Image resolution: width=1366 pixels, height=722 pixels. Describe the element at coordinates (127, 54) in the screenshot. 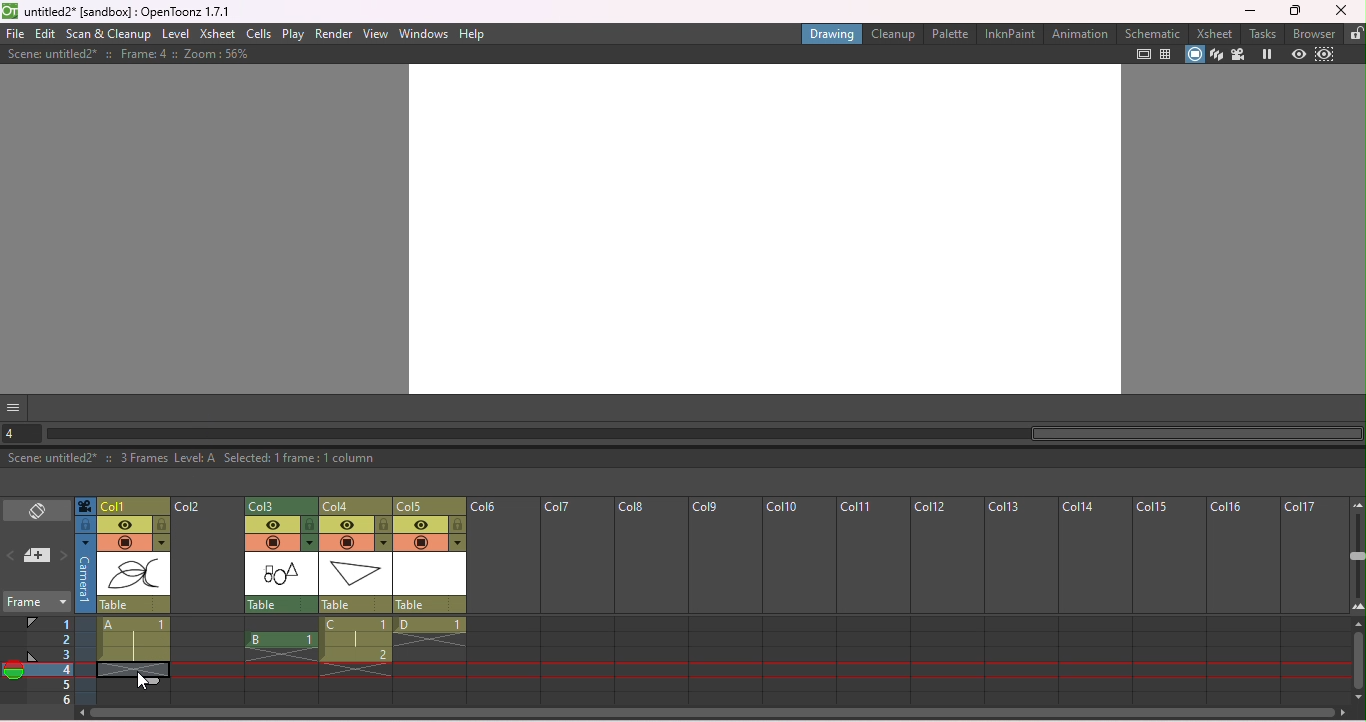

I see `Scene: untitled2* : Frame: 4 :: Zoom: 56%` at that location.